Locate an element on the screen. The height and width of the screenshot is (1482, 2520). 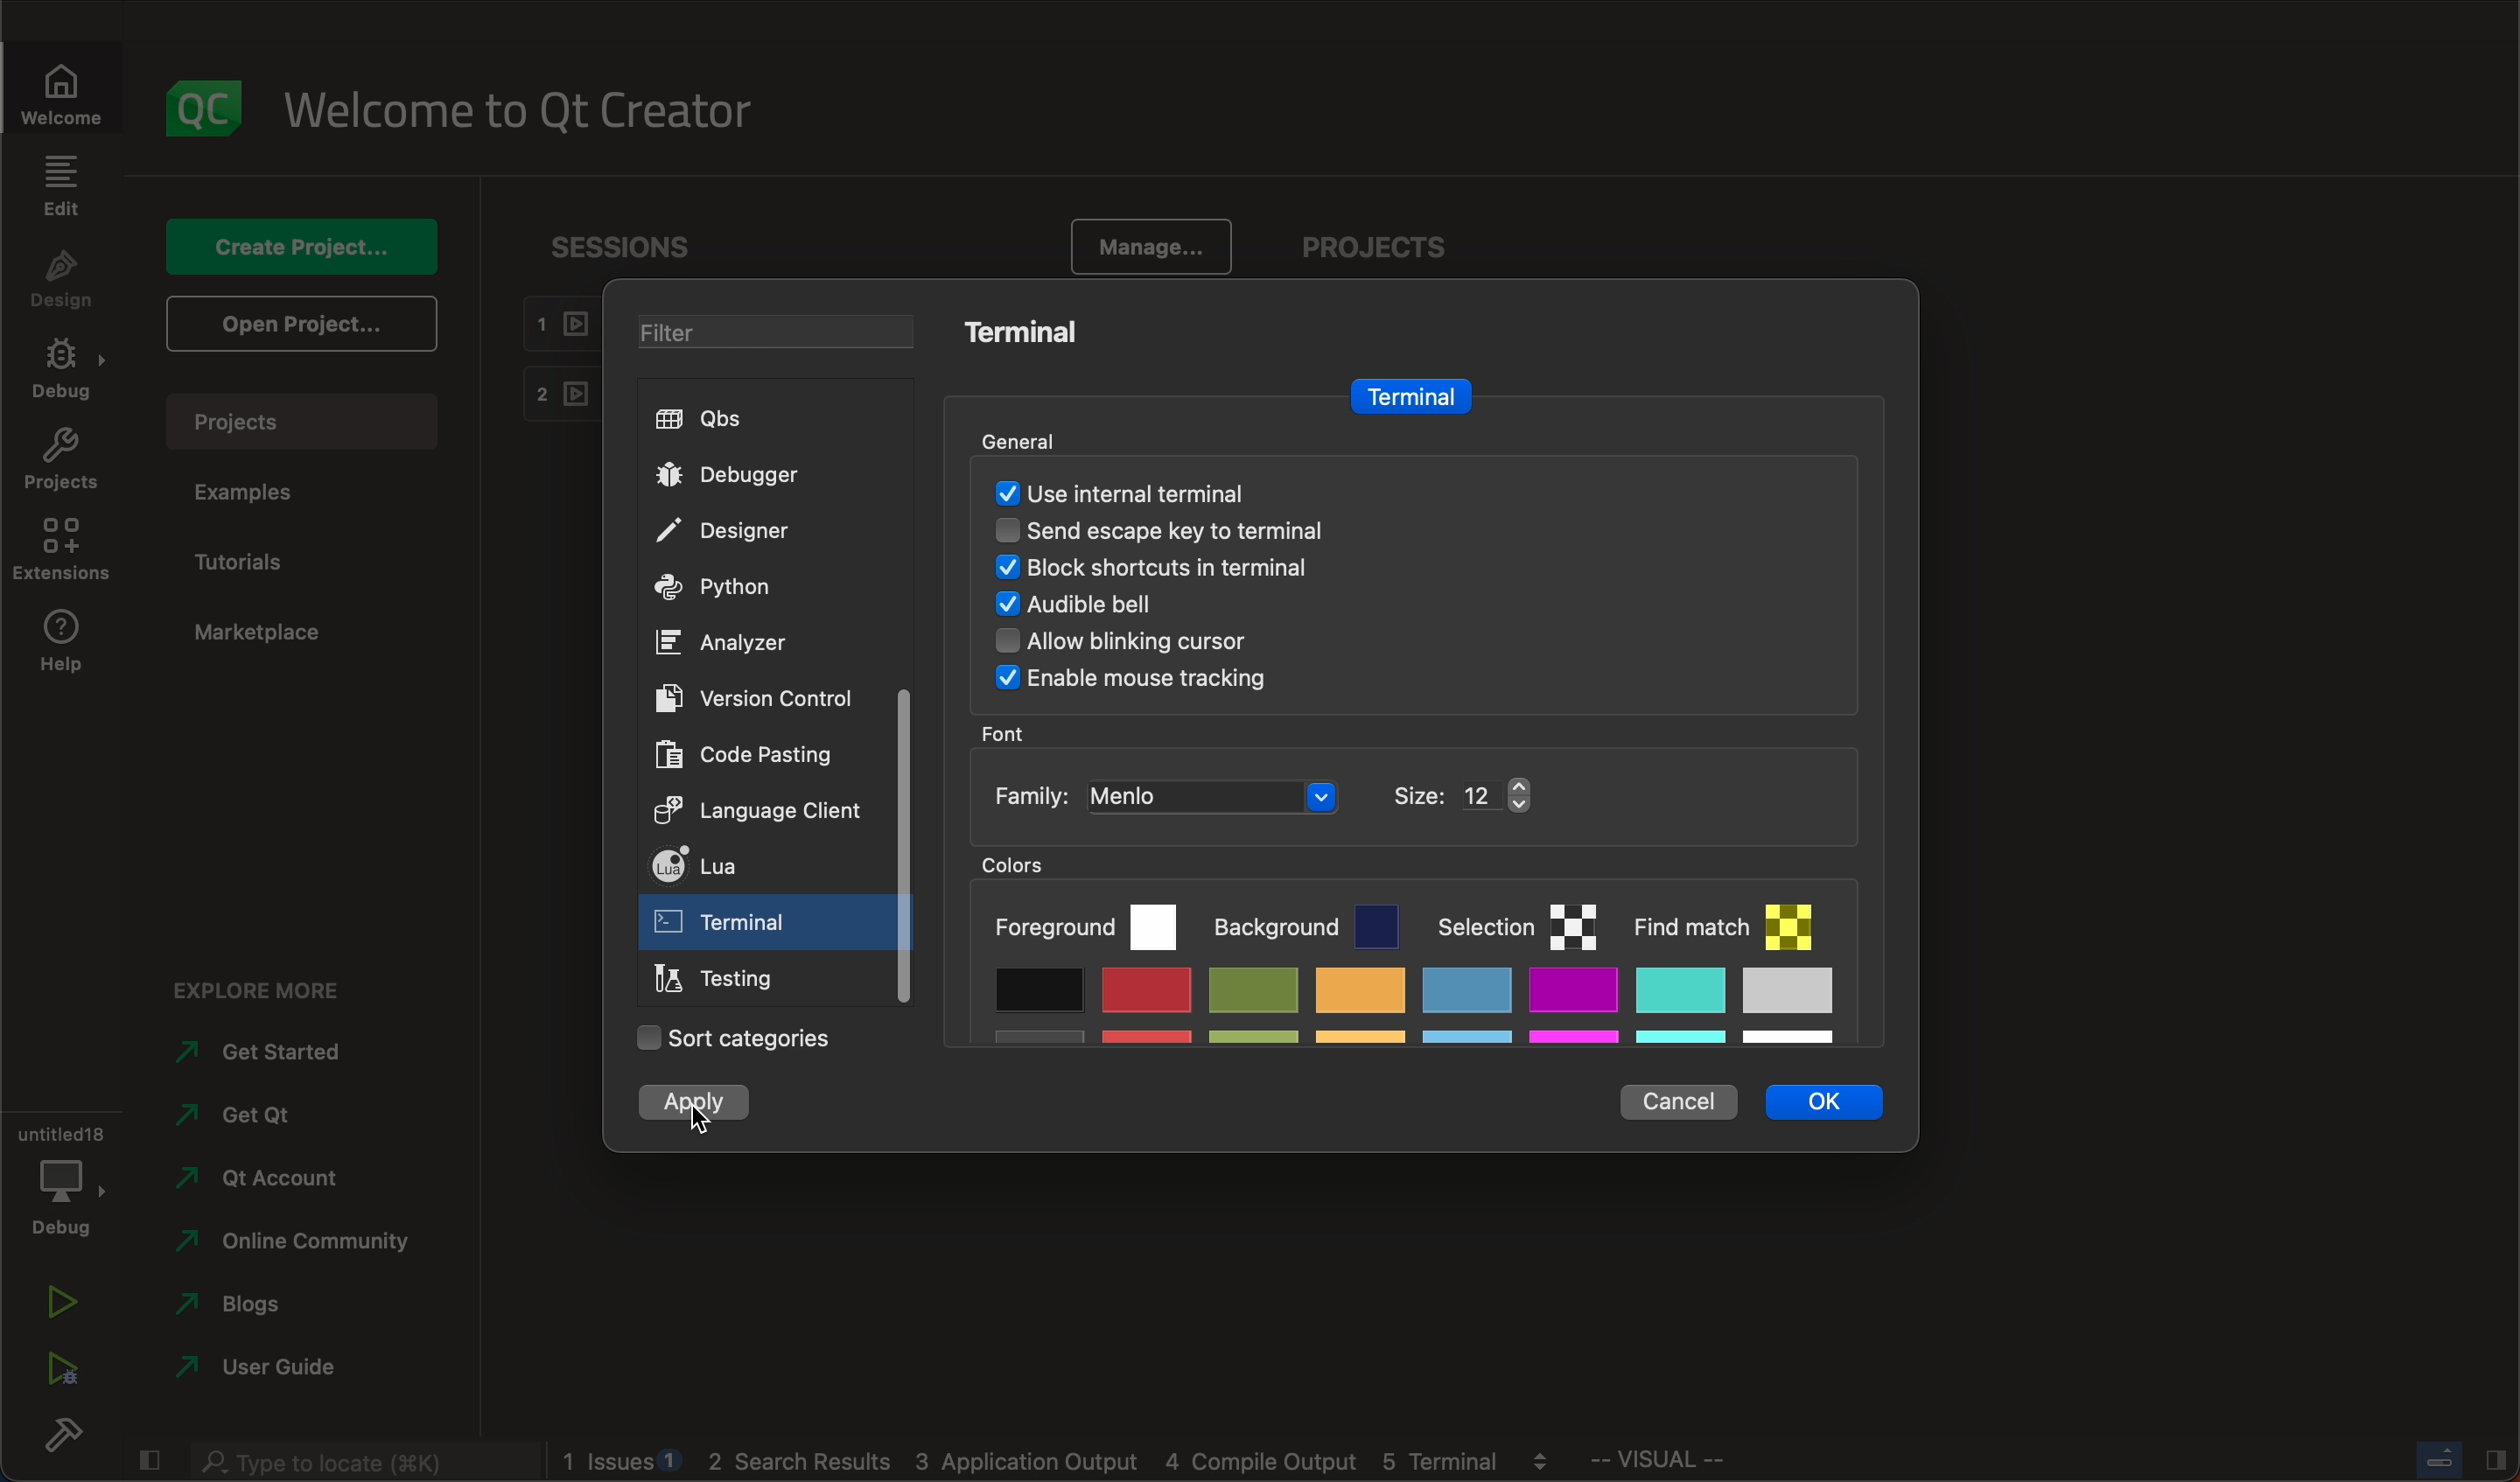
explore is located at coordinates (257, 982).